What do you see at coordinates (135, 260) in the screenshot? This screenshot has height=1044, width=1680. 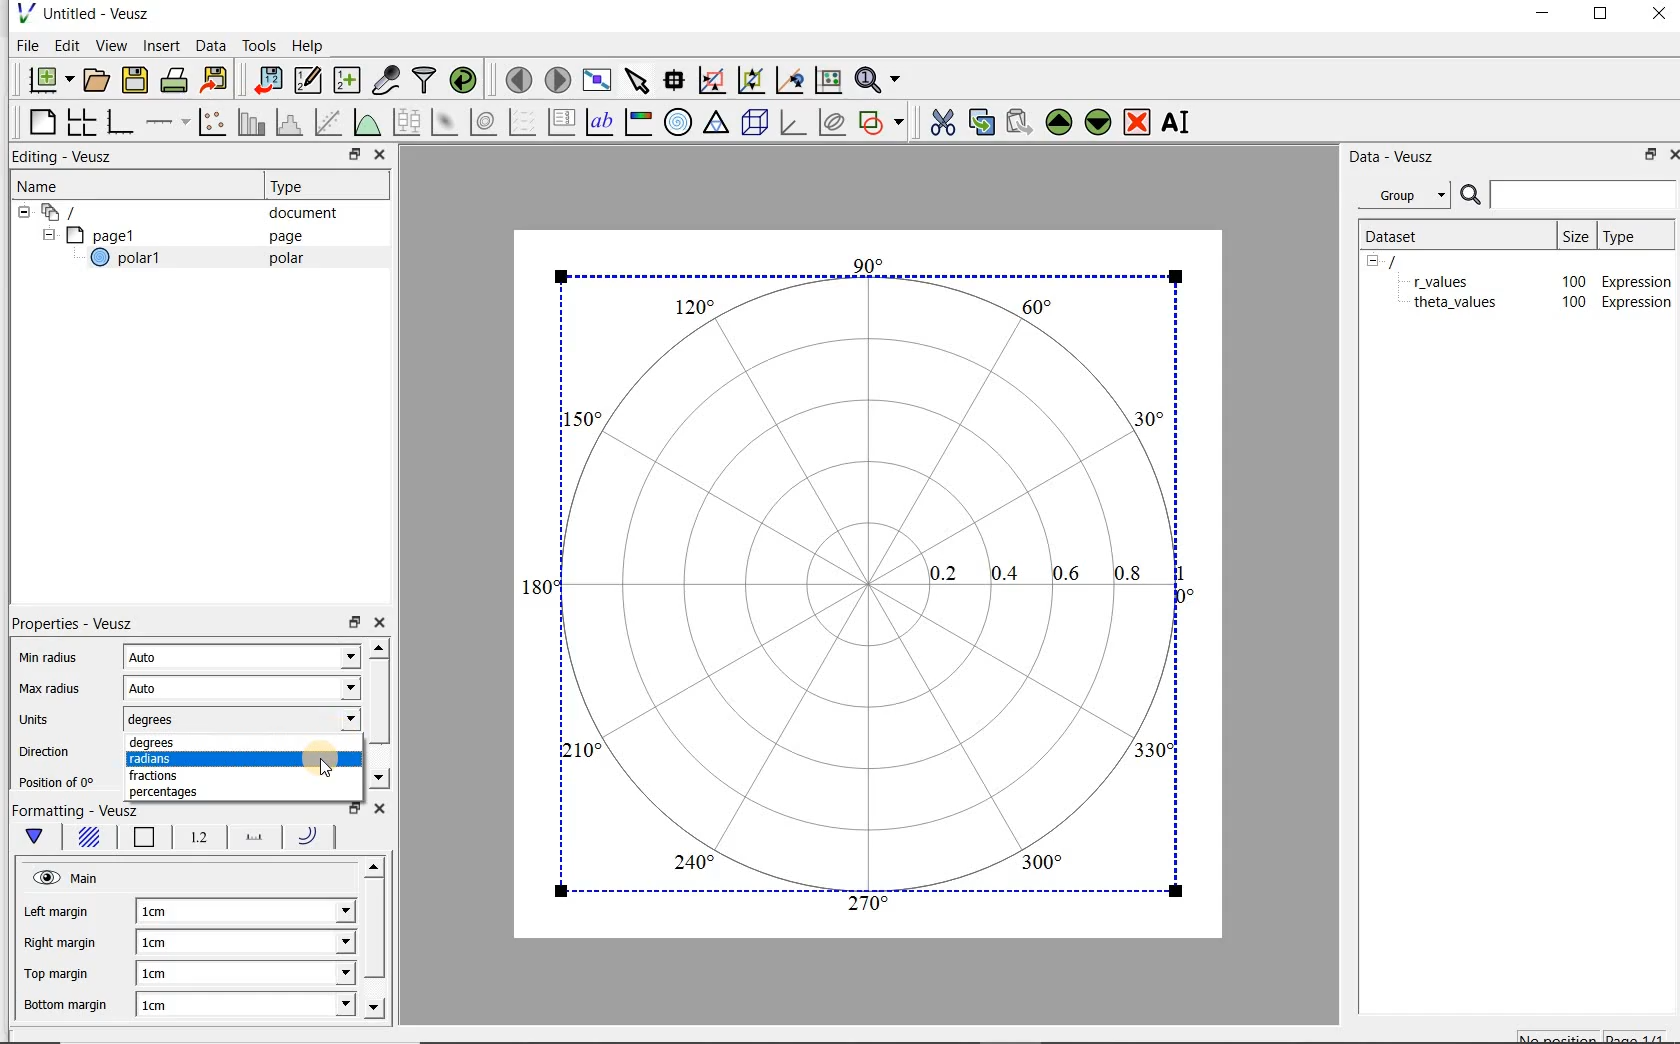 I see `polar1` at bounding box center [135, 260].